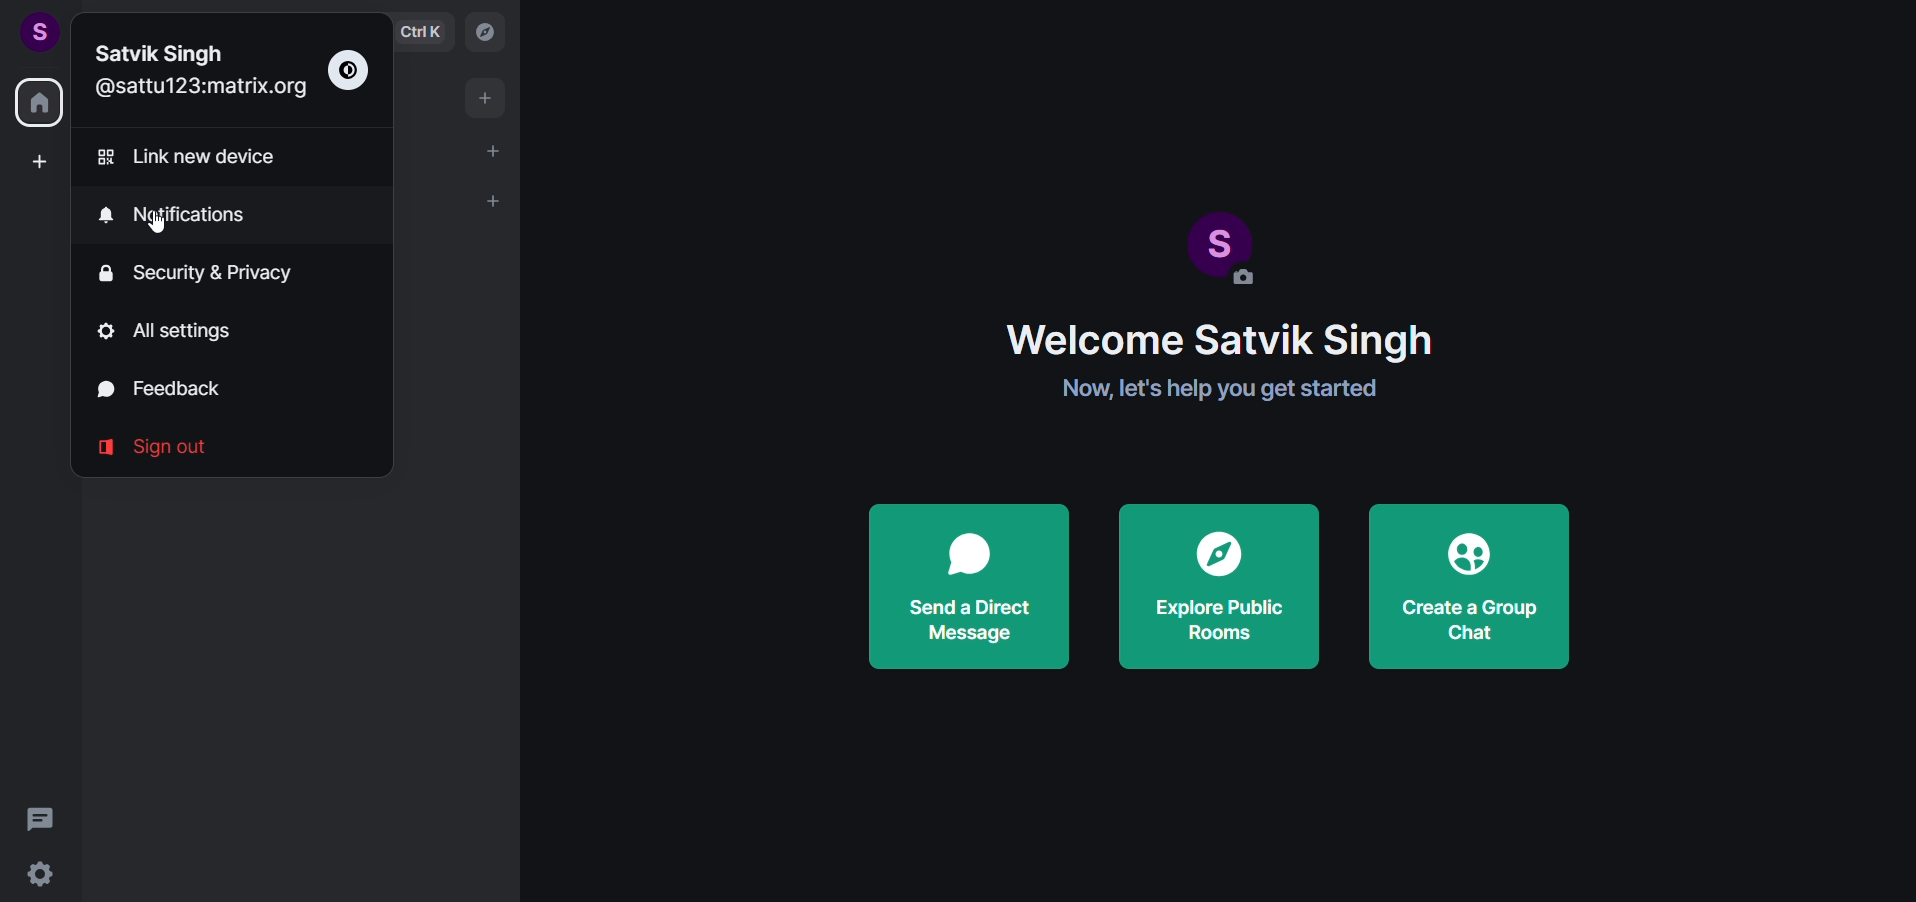 The height and width of the screenshot is (902, 1916). I want to click on link new device, so click(190, 158).